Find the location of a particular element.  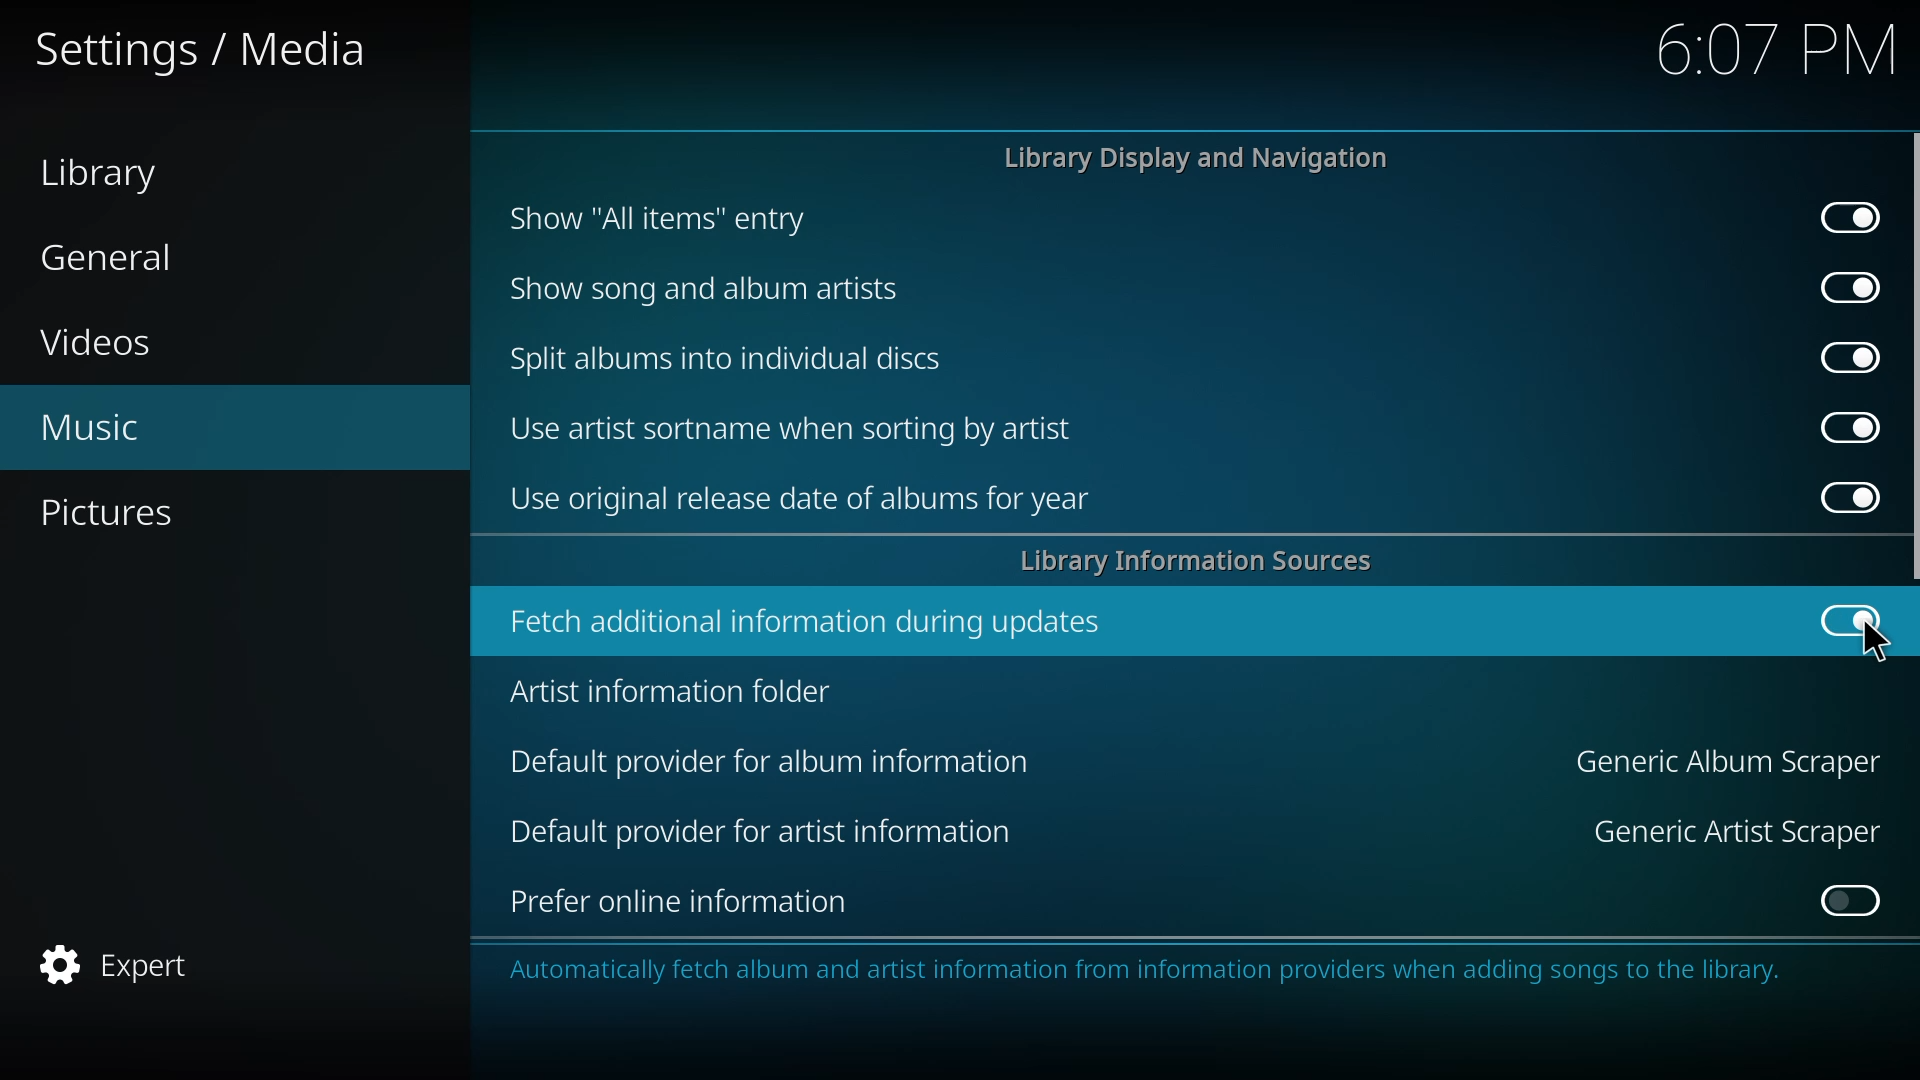

music is located at coordinates (103, 430).